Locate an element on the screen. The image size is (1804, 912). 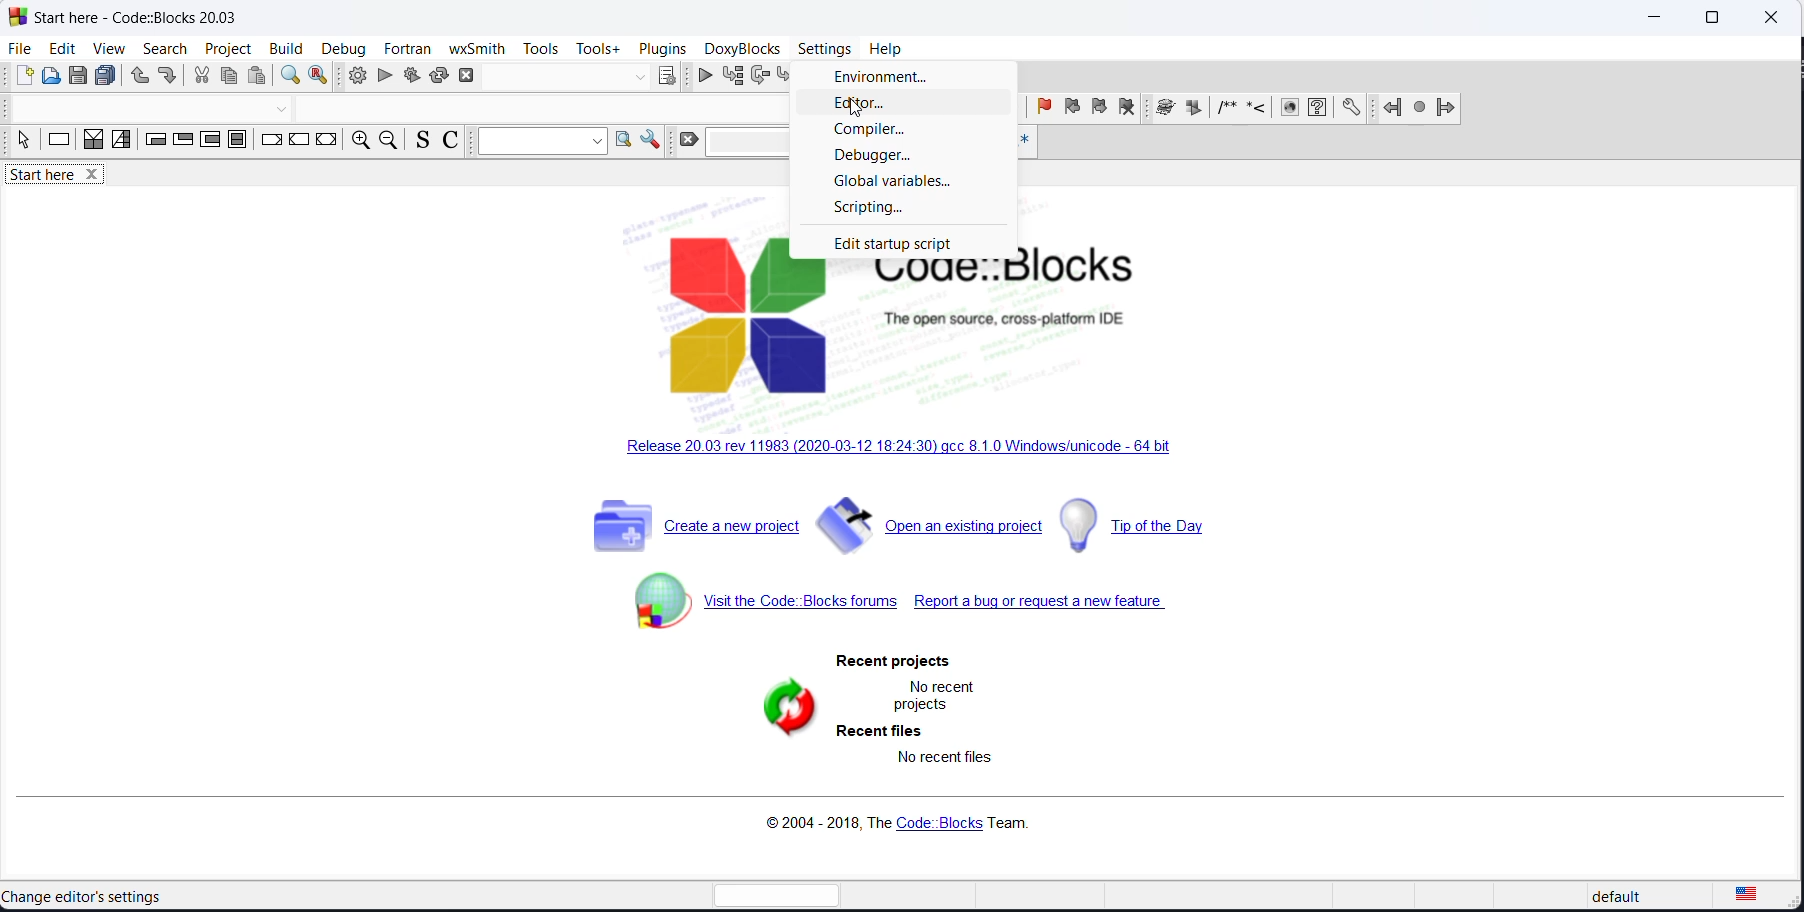
run to cursor is located at coordinates (736, 76).